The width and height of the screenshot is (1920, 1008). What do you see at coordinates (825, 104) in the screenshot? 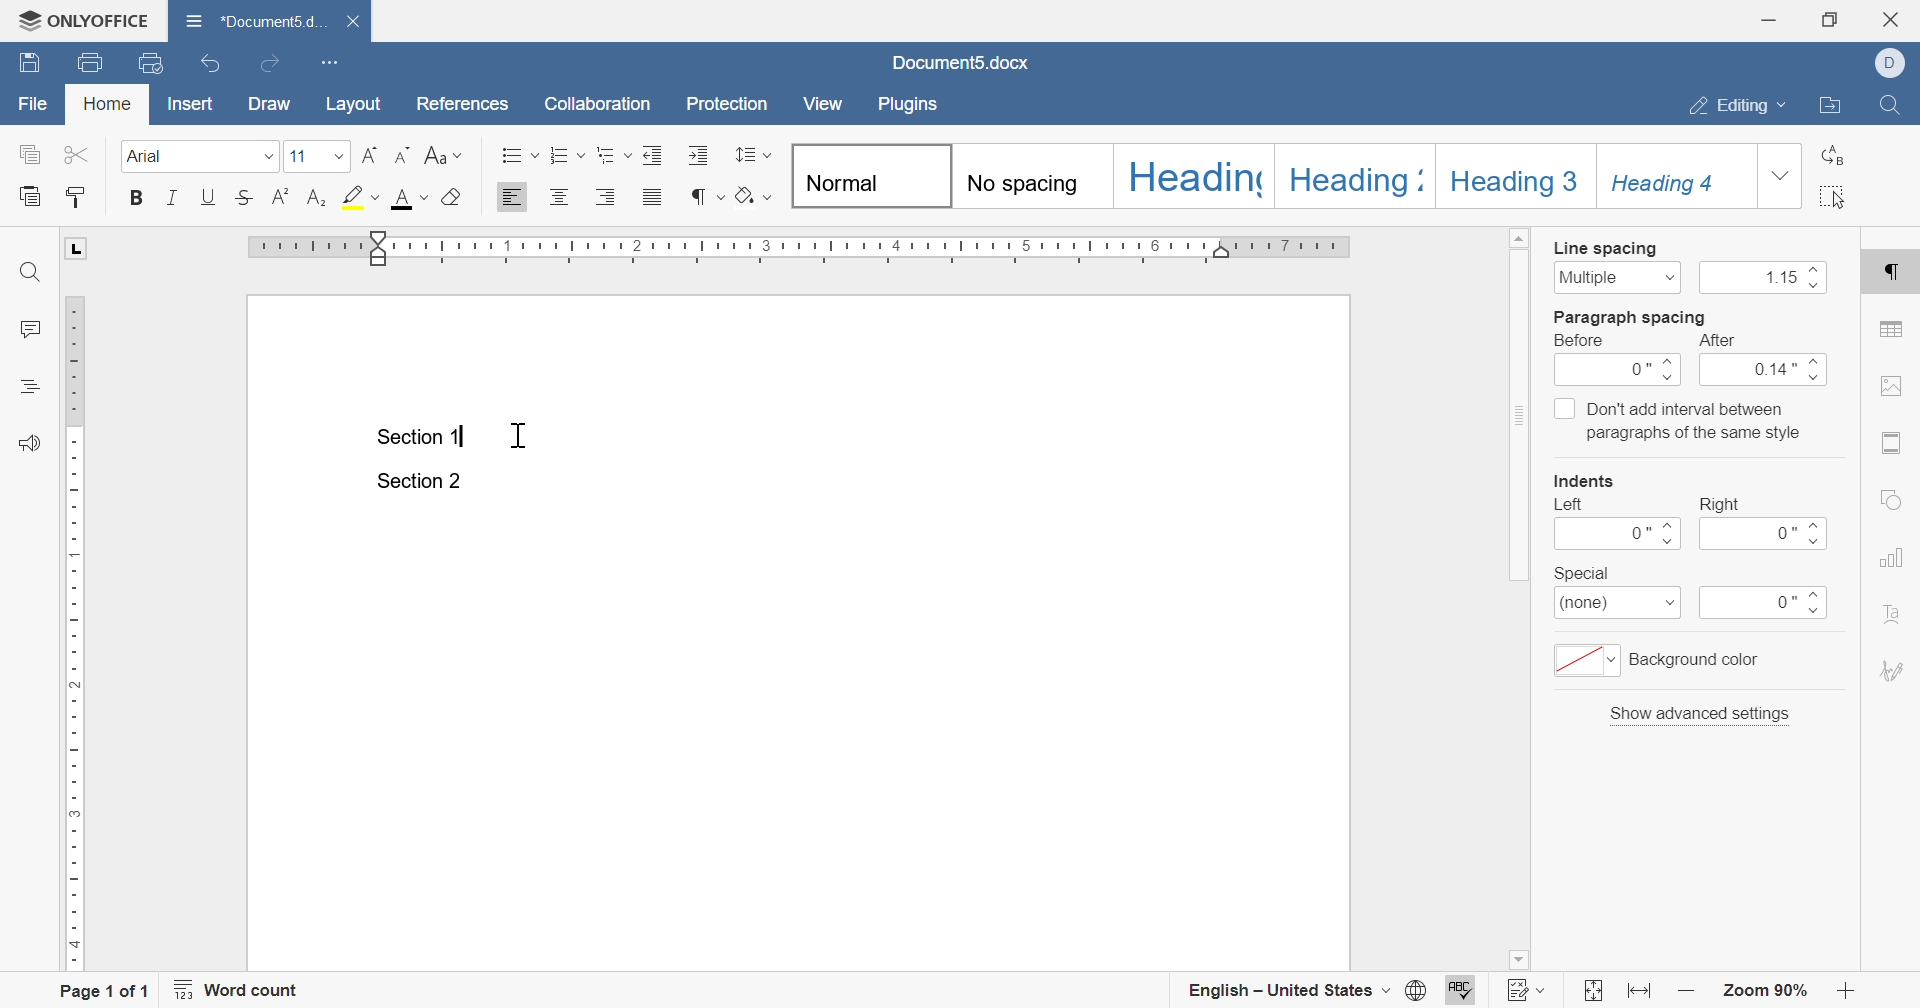
I see `view` at bounding box center [825, 104].